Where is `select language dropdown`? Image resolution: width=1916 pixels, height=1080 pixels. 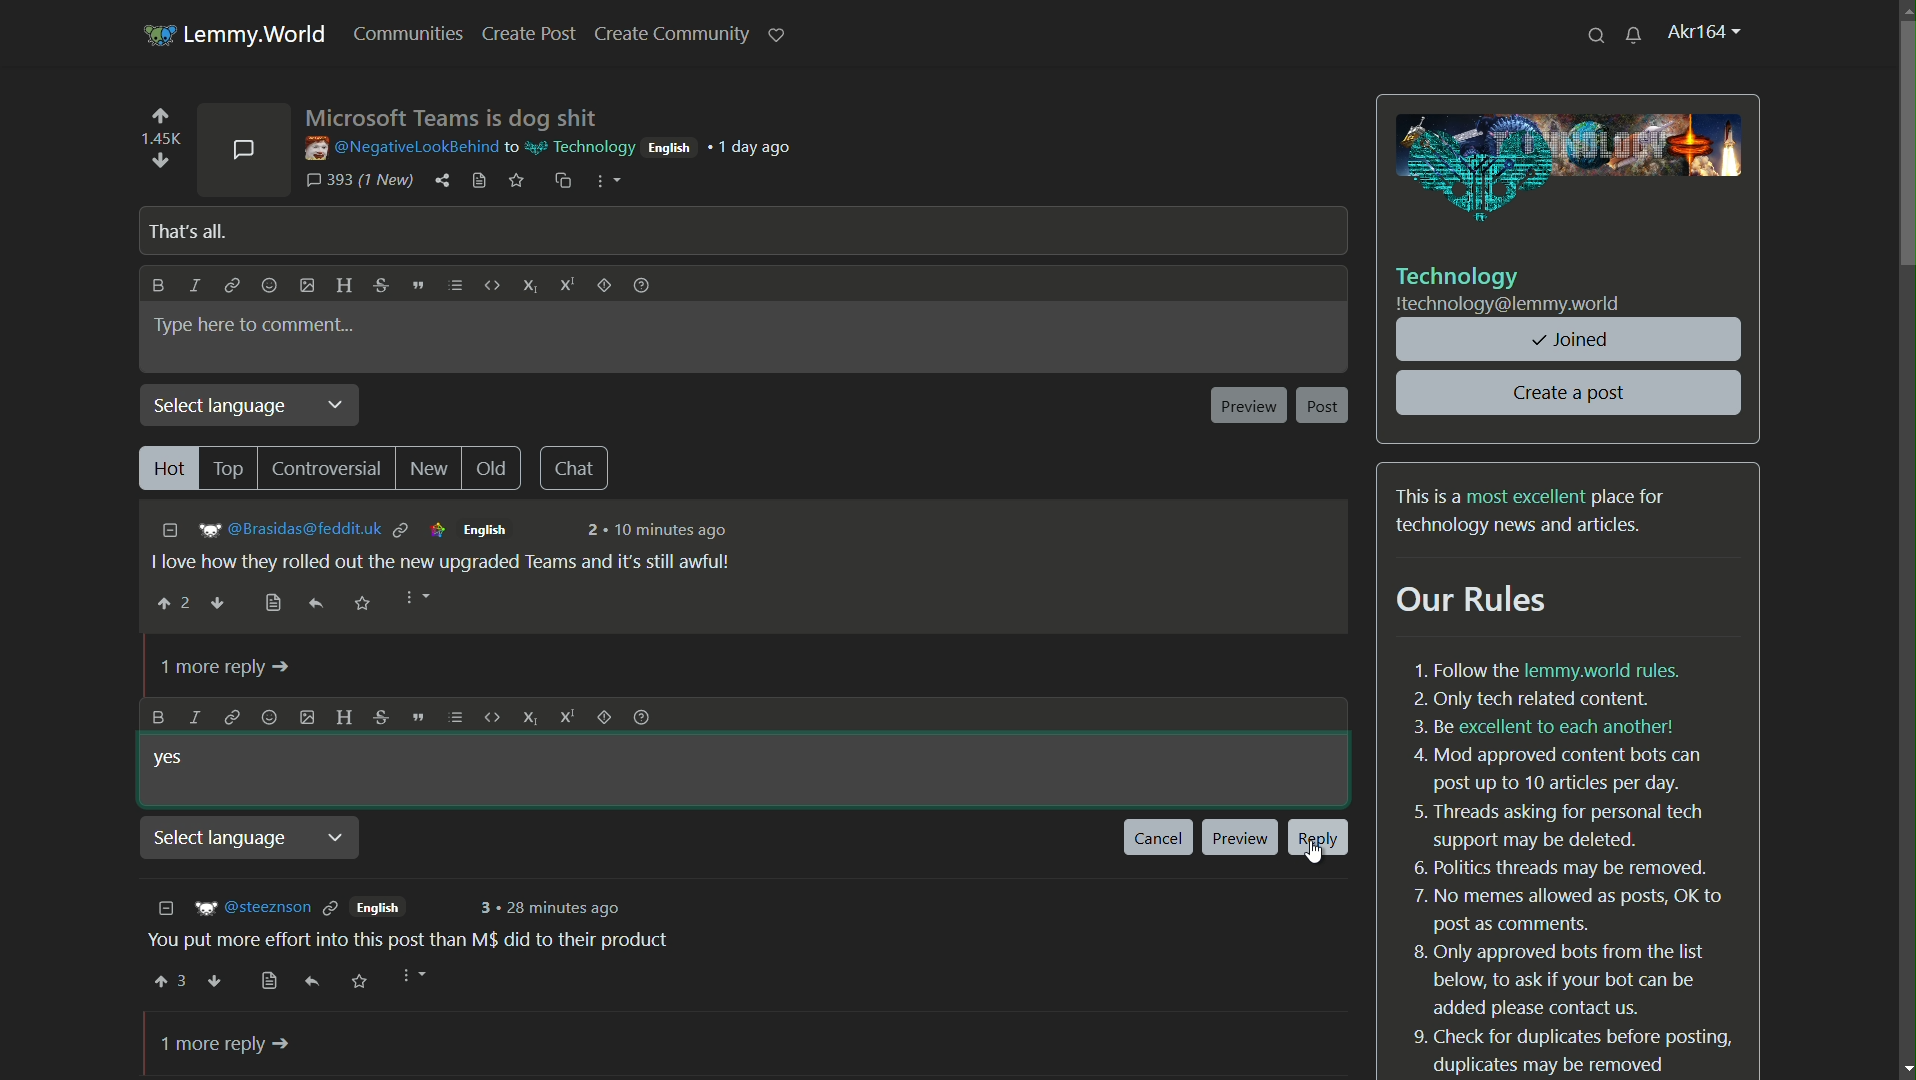 select language dropdown is located at coordinates (253, 406).